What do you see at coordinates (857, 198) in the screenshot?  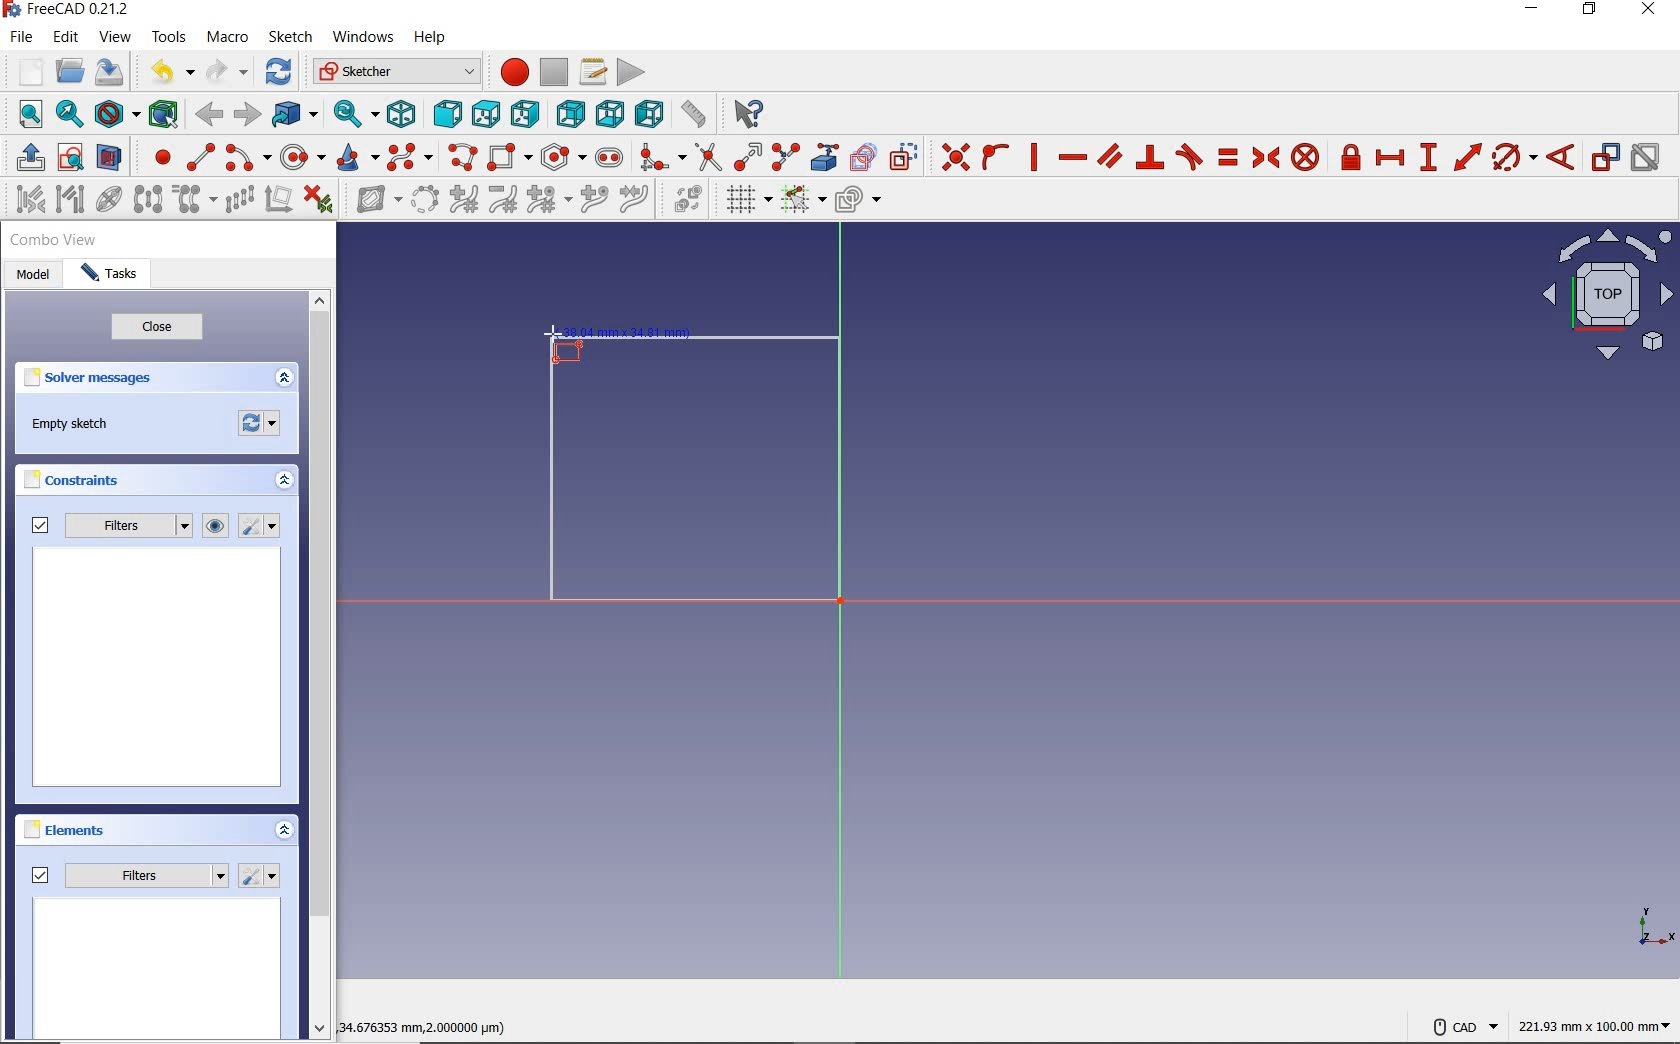 I see `configure rendering order` at bounding box center [857, 198].